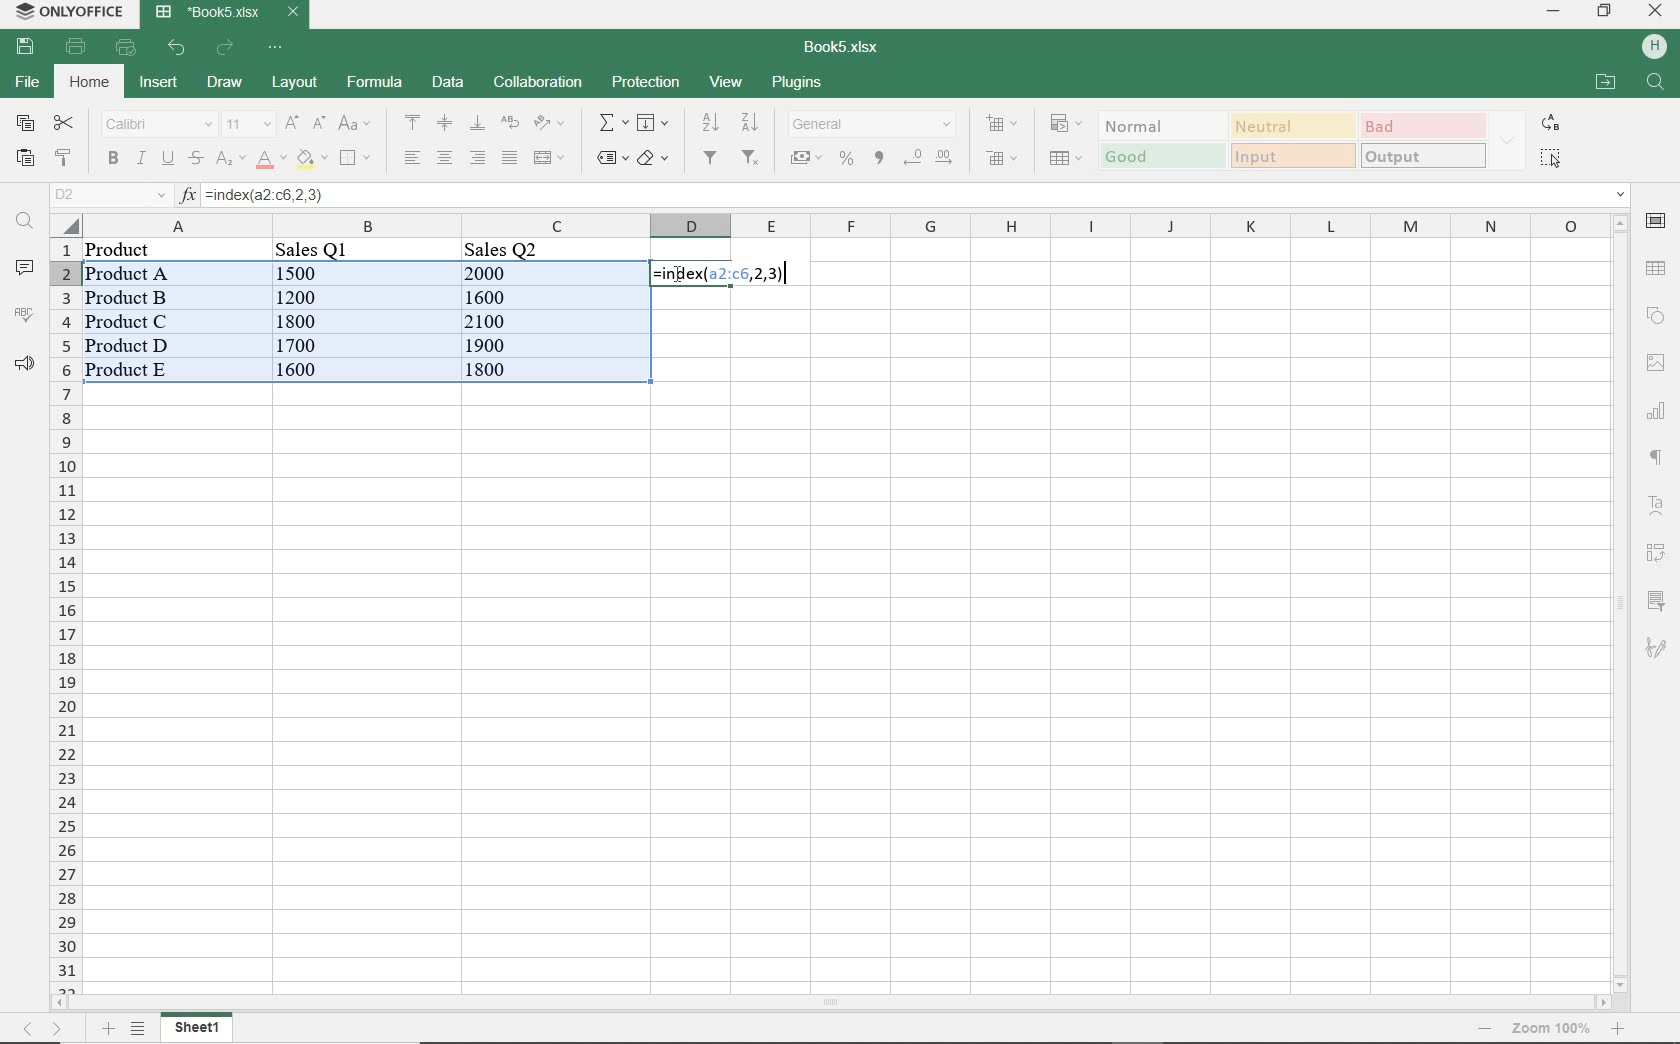 This screenshot has height=1044, width=1680. I want to click on protection, so click(648, 82).